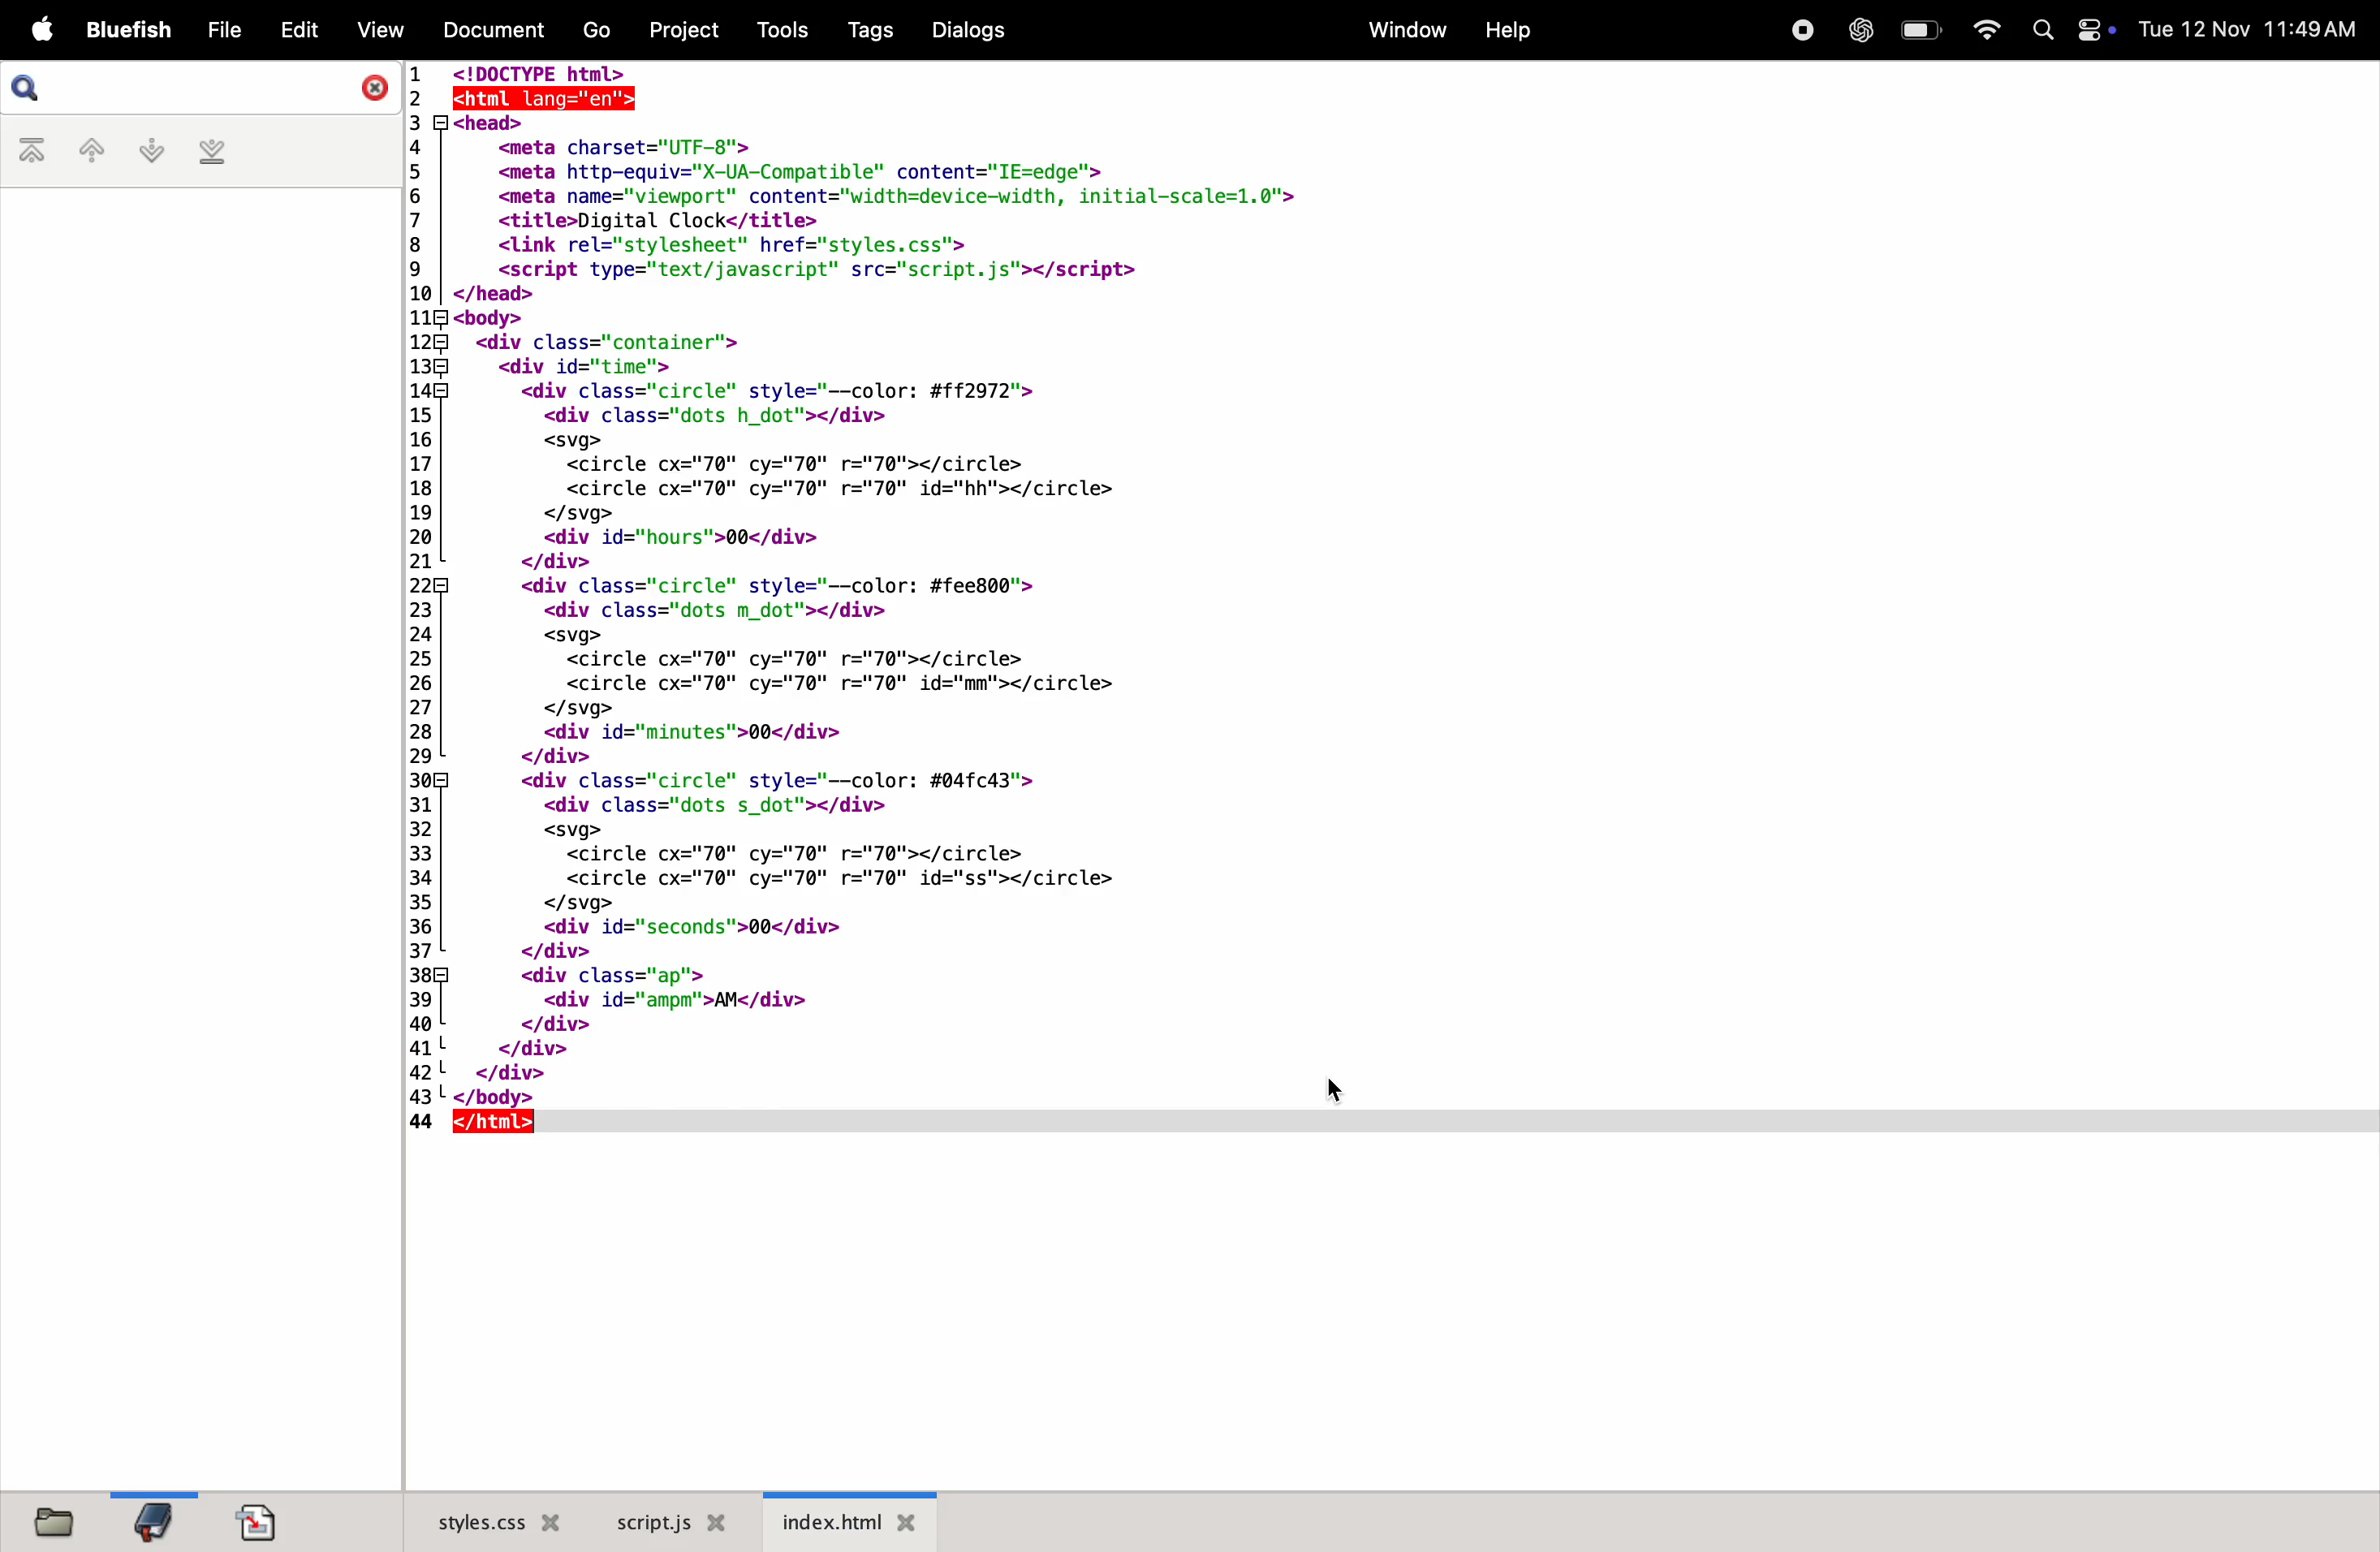 This screenshot has width=2380, height=1552. Describe the element at coordinates (1983, 29) in the screenshot. I see `wifi` at that location.